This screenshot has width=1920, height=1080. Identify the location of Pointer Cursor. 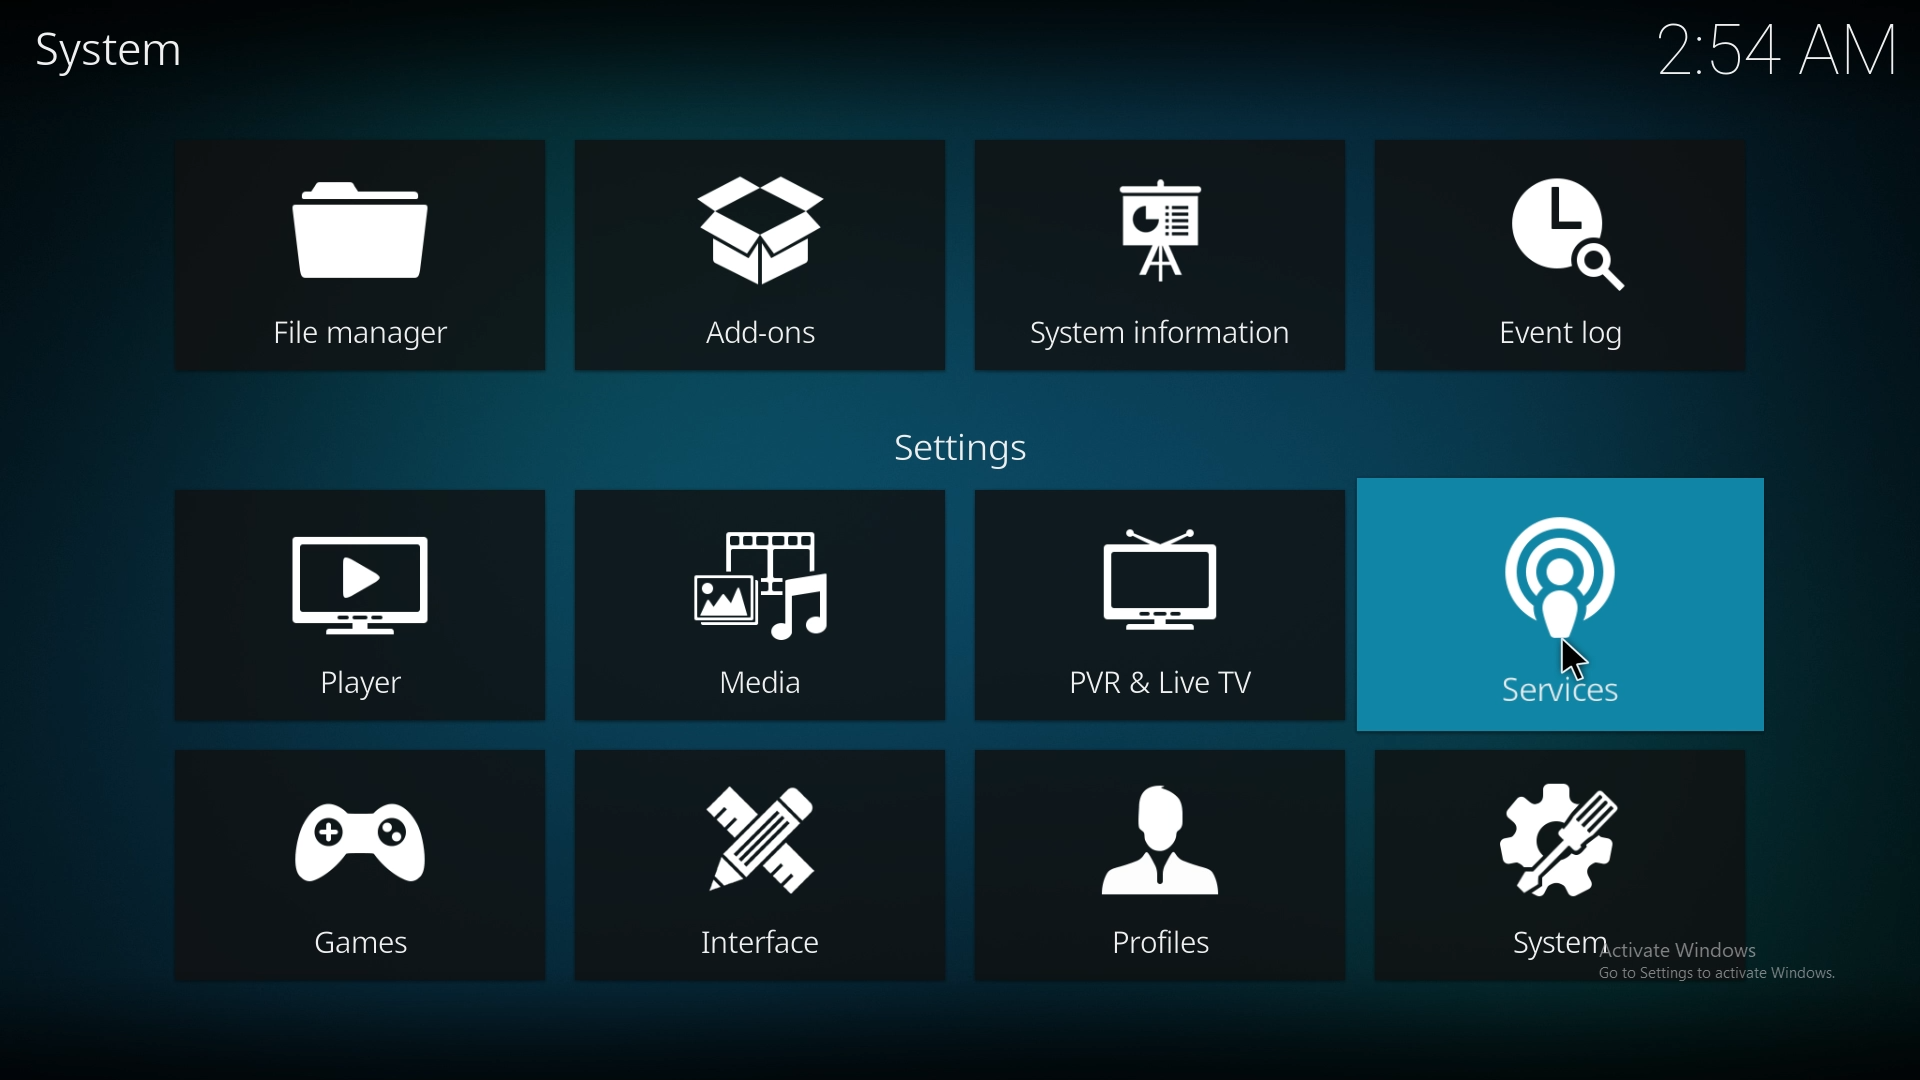
(1583, 660).